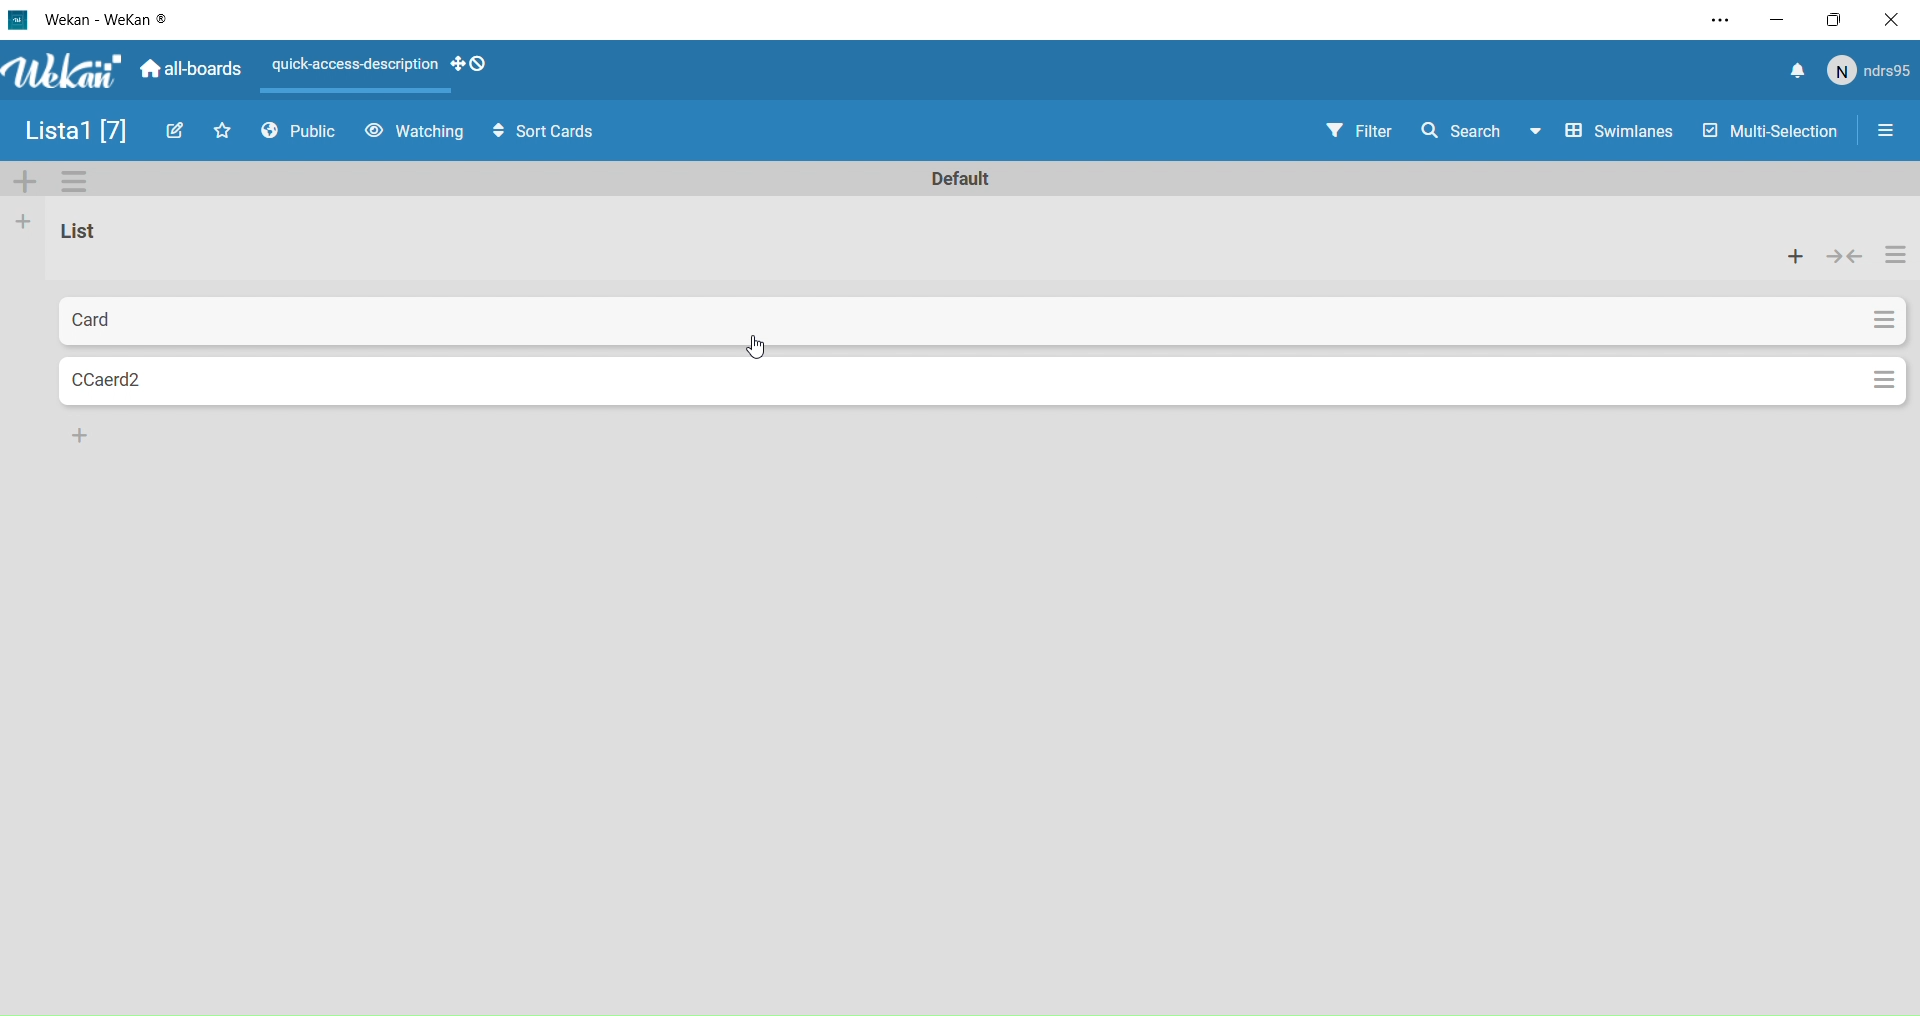  I want to click on Text, so click(133, 236).